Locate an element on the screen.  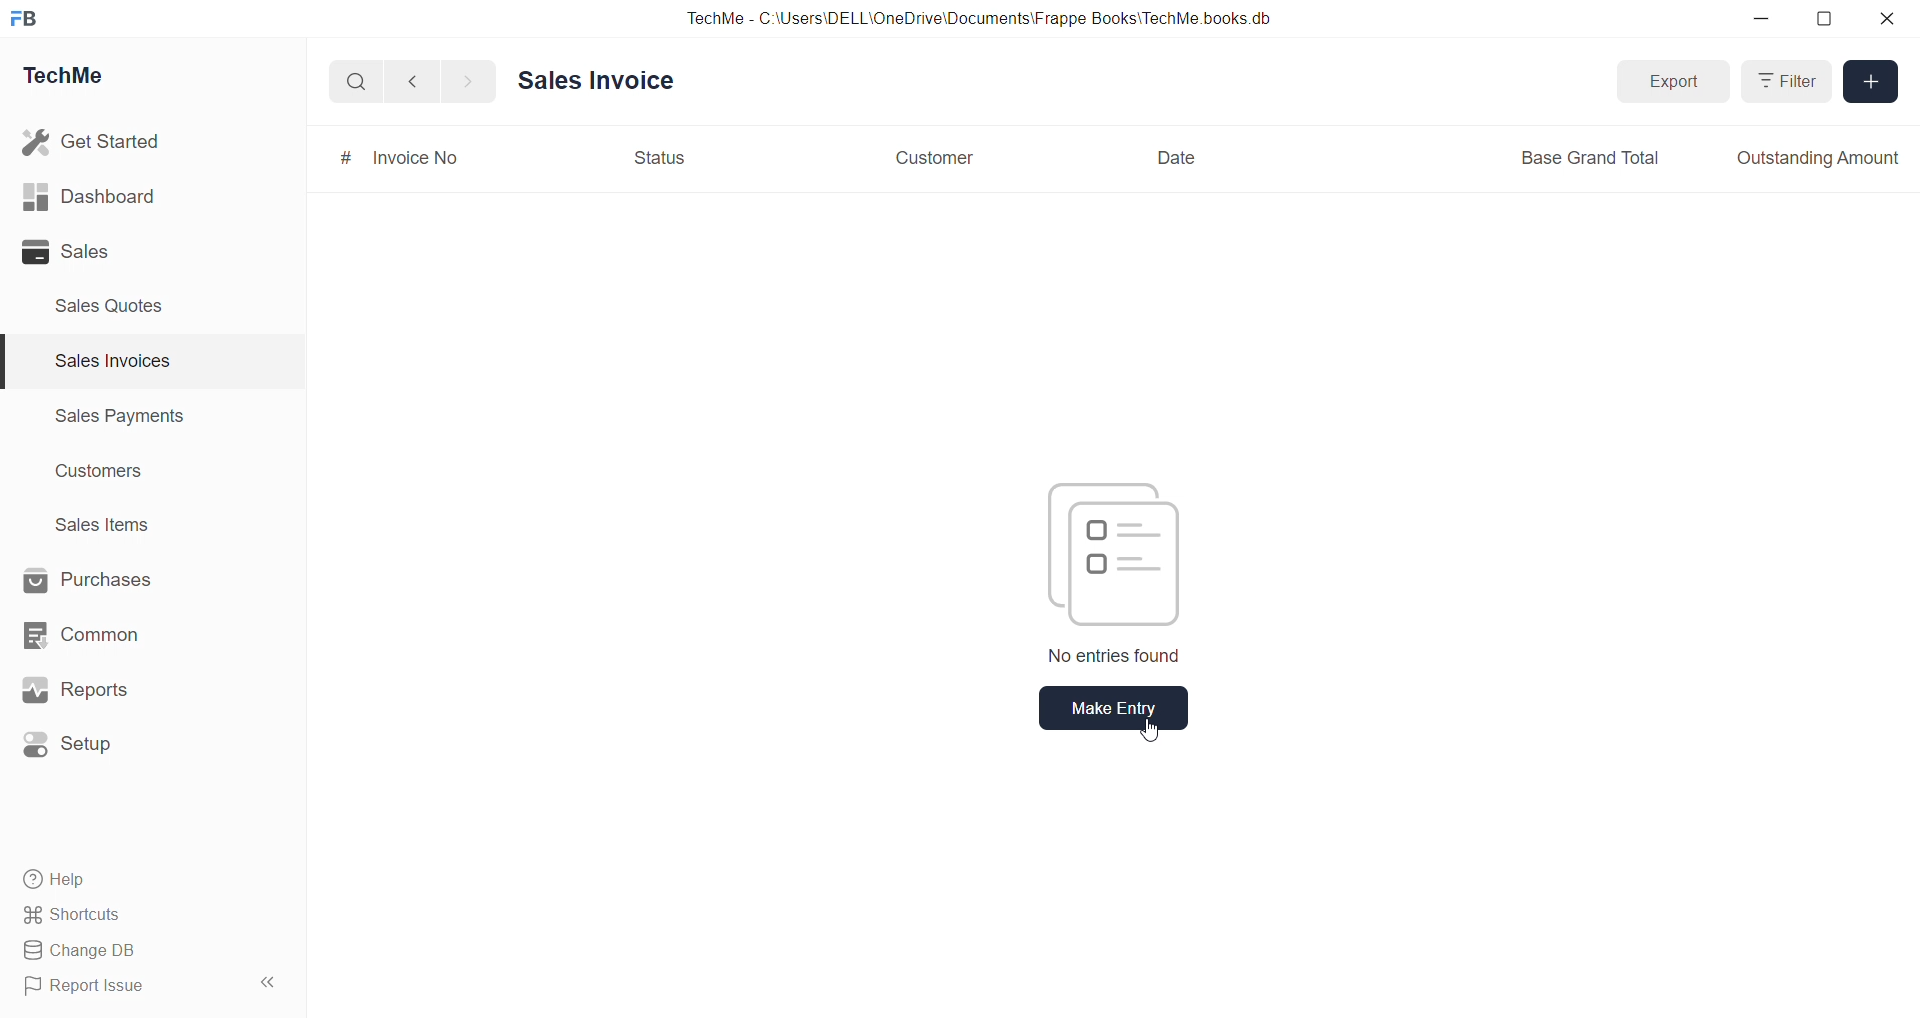
minimize is located at coordinates (1760, 18).